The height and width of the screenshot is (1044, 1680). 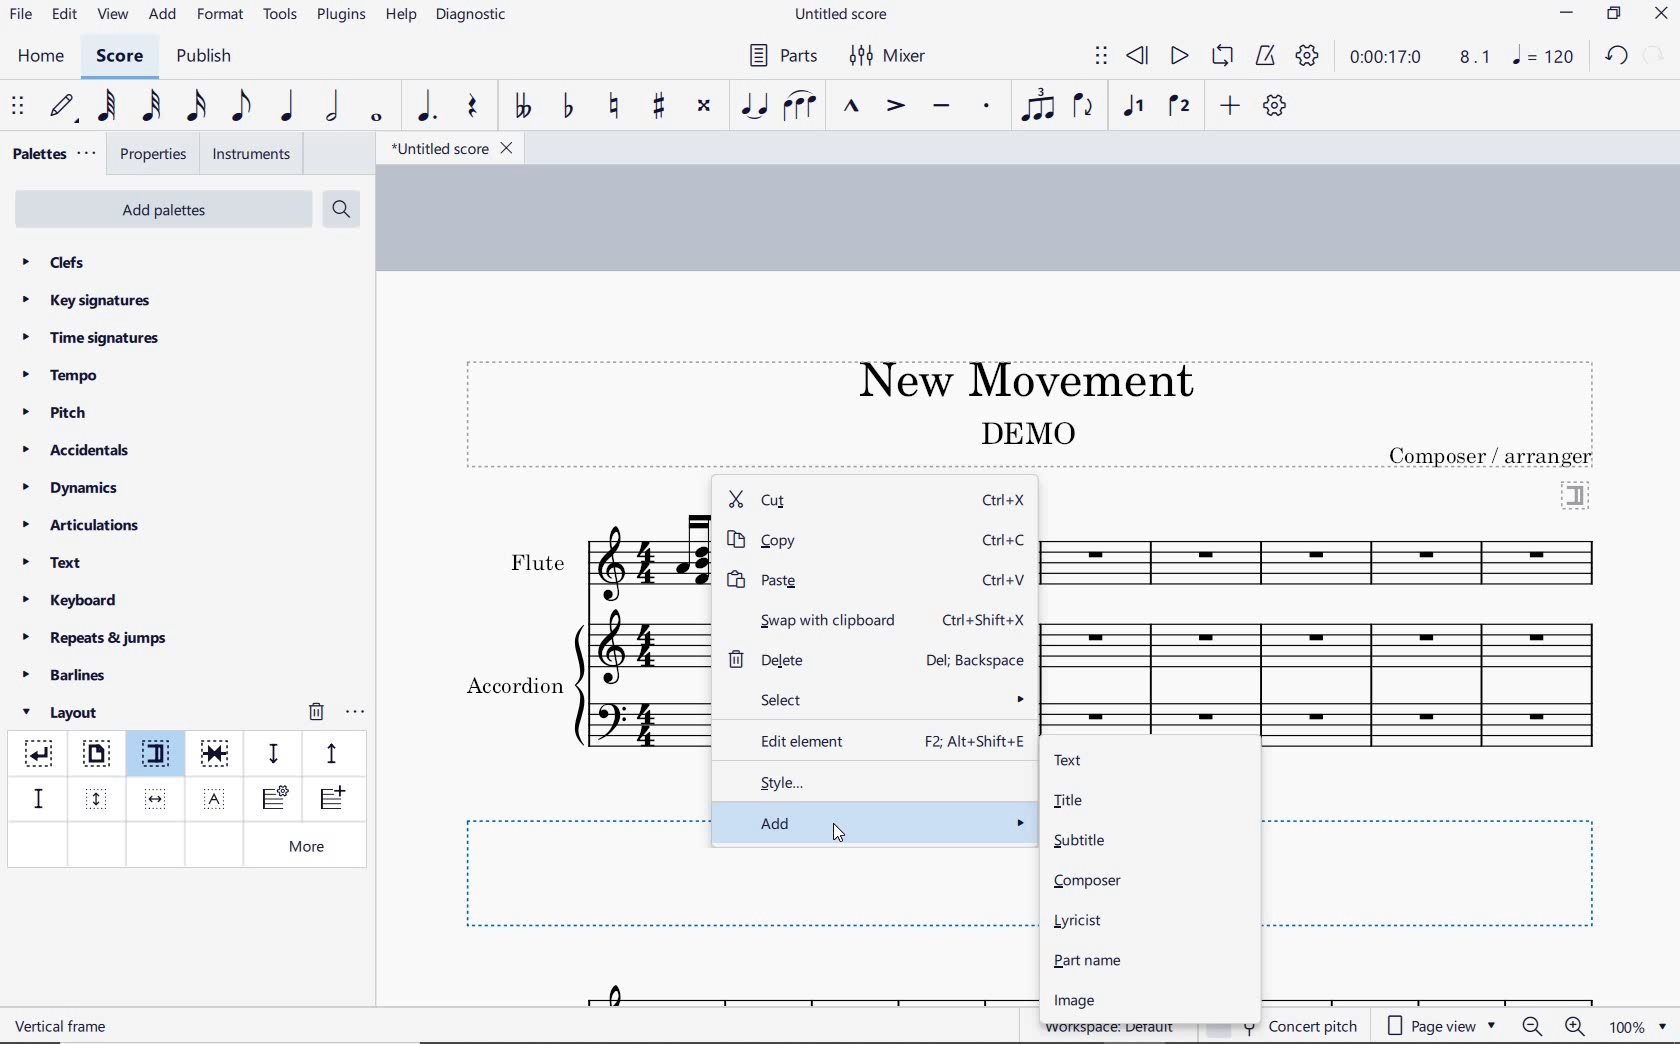 What do you see at coordinates (566, 107) in the screenshot?
I see `toggle flat` at bounding box center [566, 107].